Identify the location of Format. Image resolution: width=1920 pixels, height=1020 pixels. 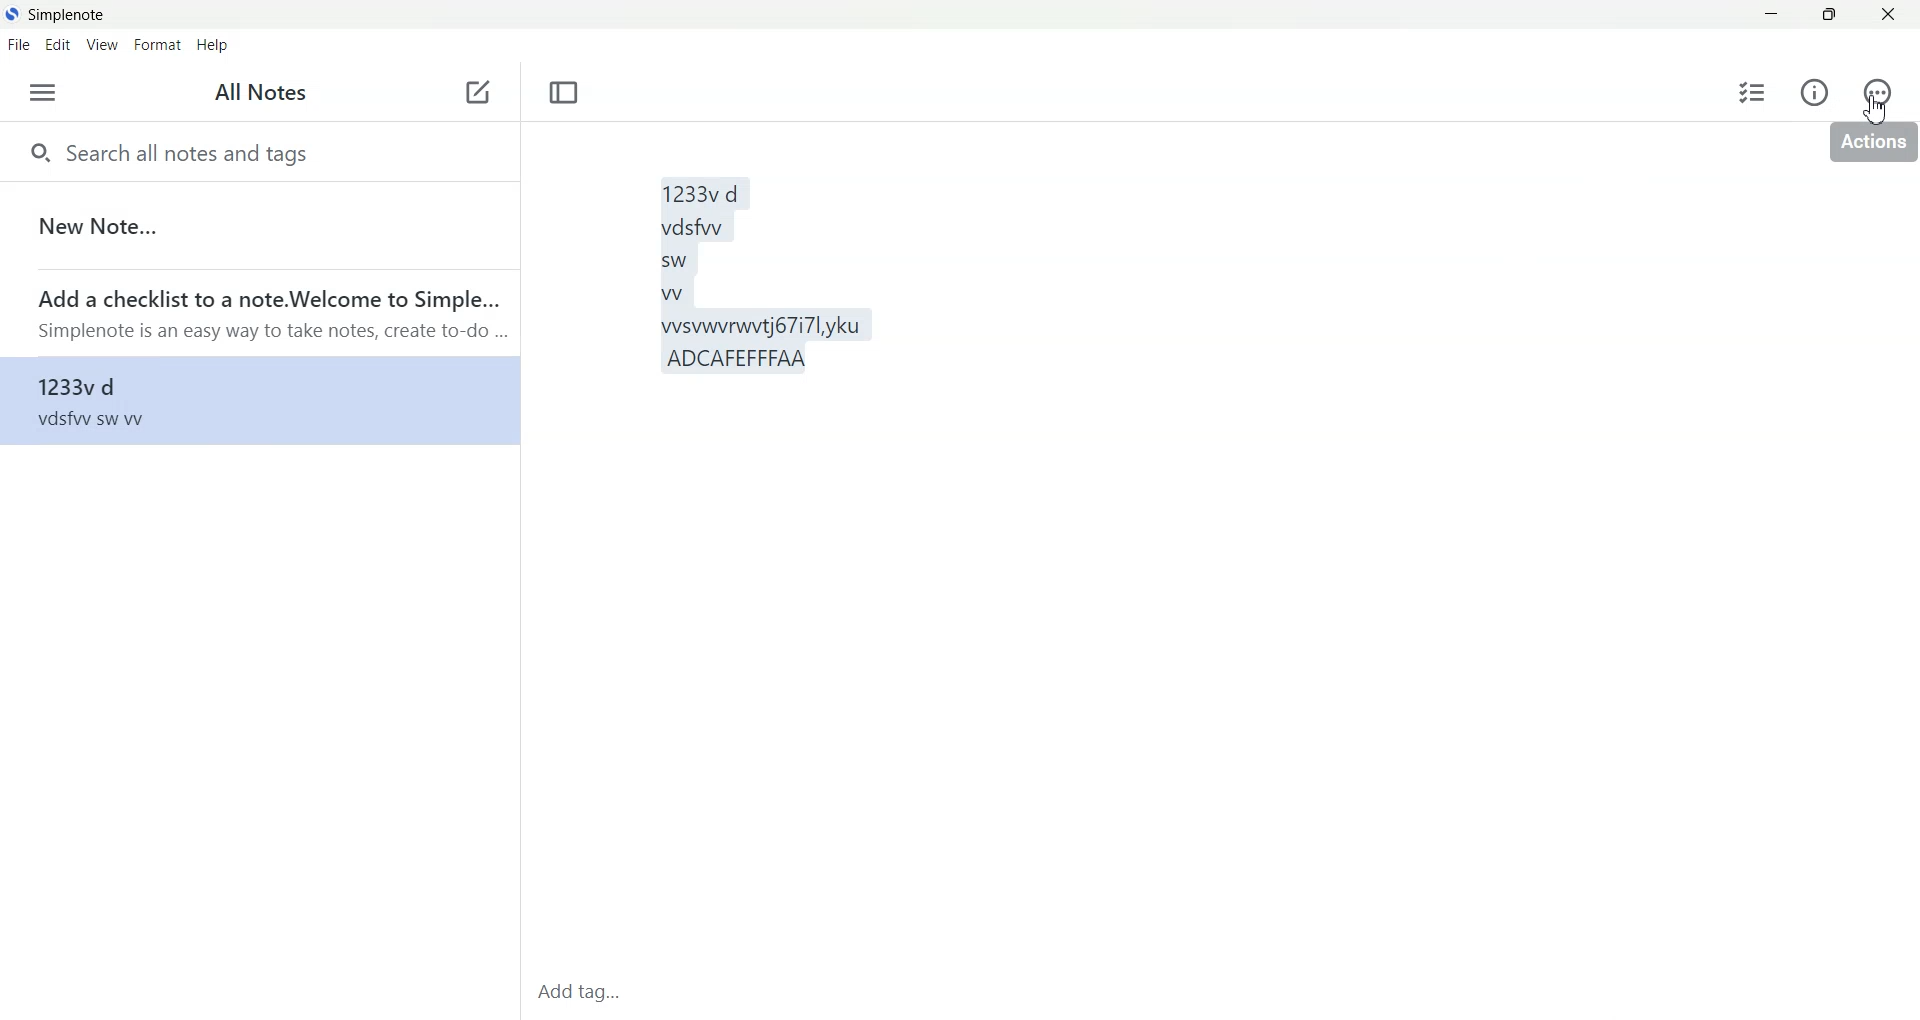
(156, 46).